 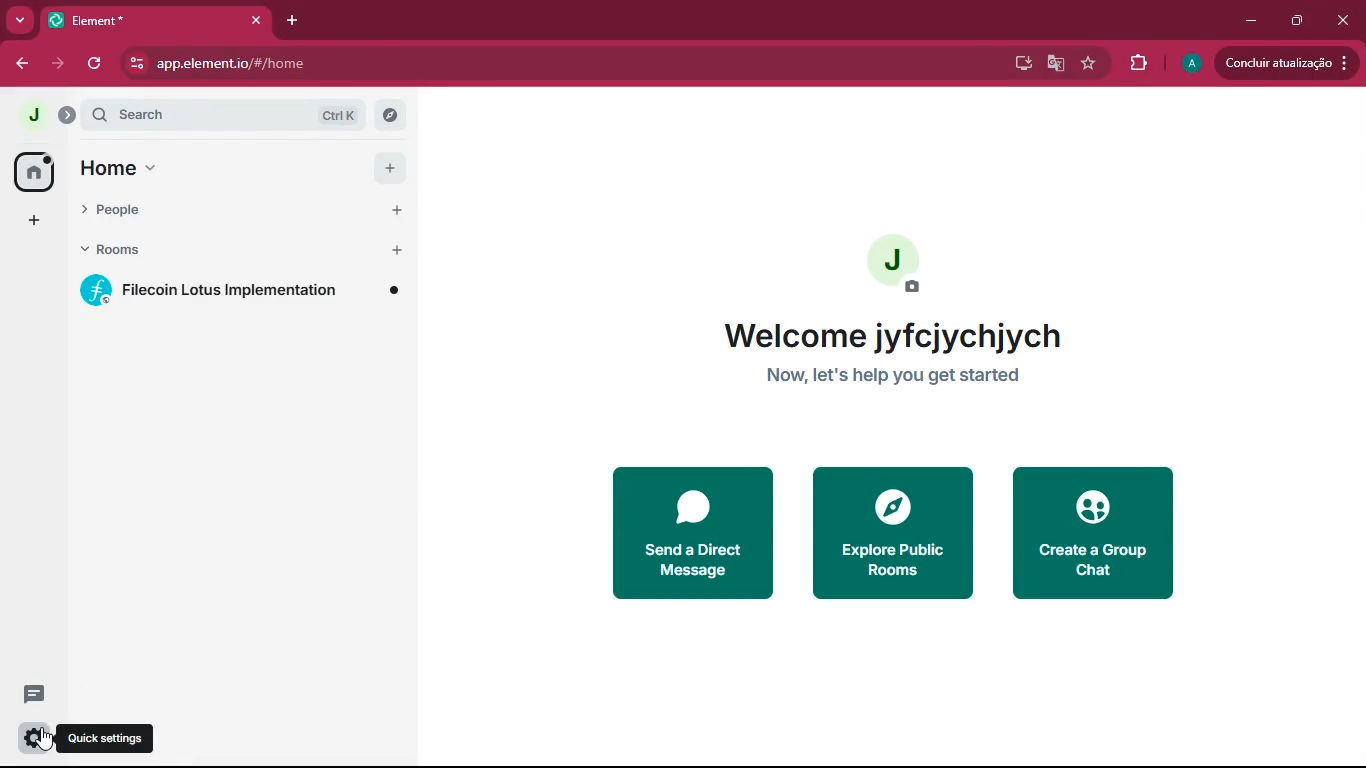 What do you see at coordinates (35, 171) in the screenshot?
I see `home` at bounding box center [35, 171].